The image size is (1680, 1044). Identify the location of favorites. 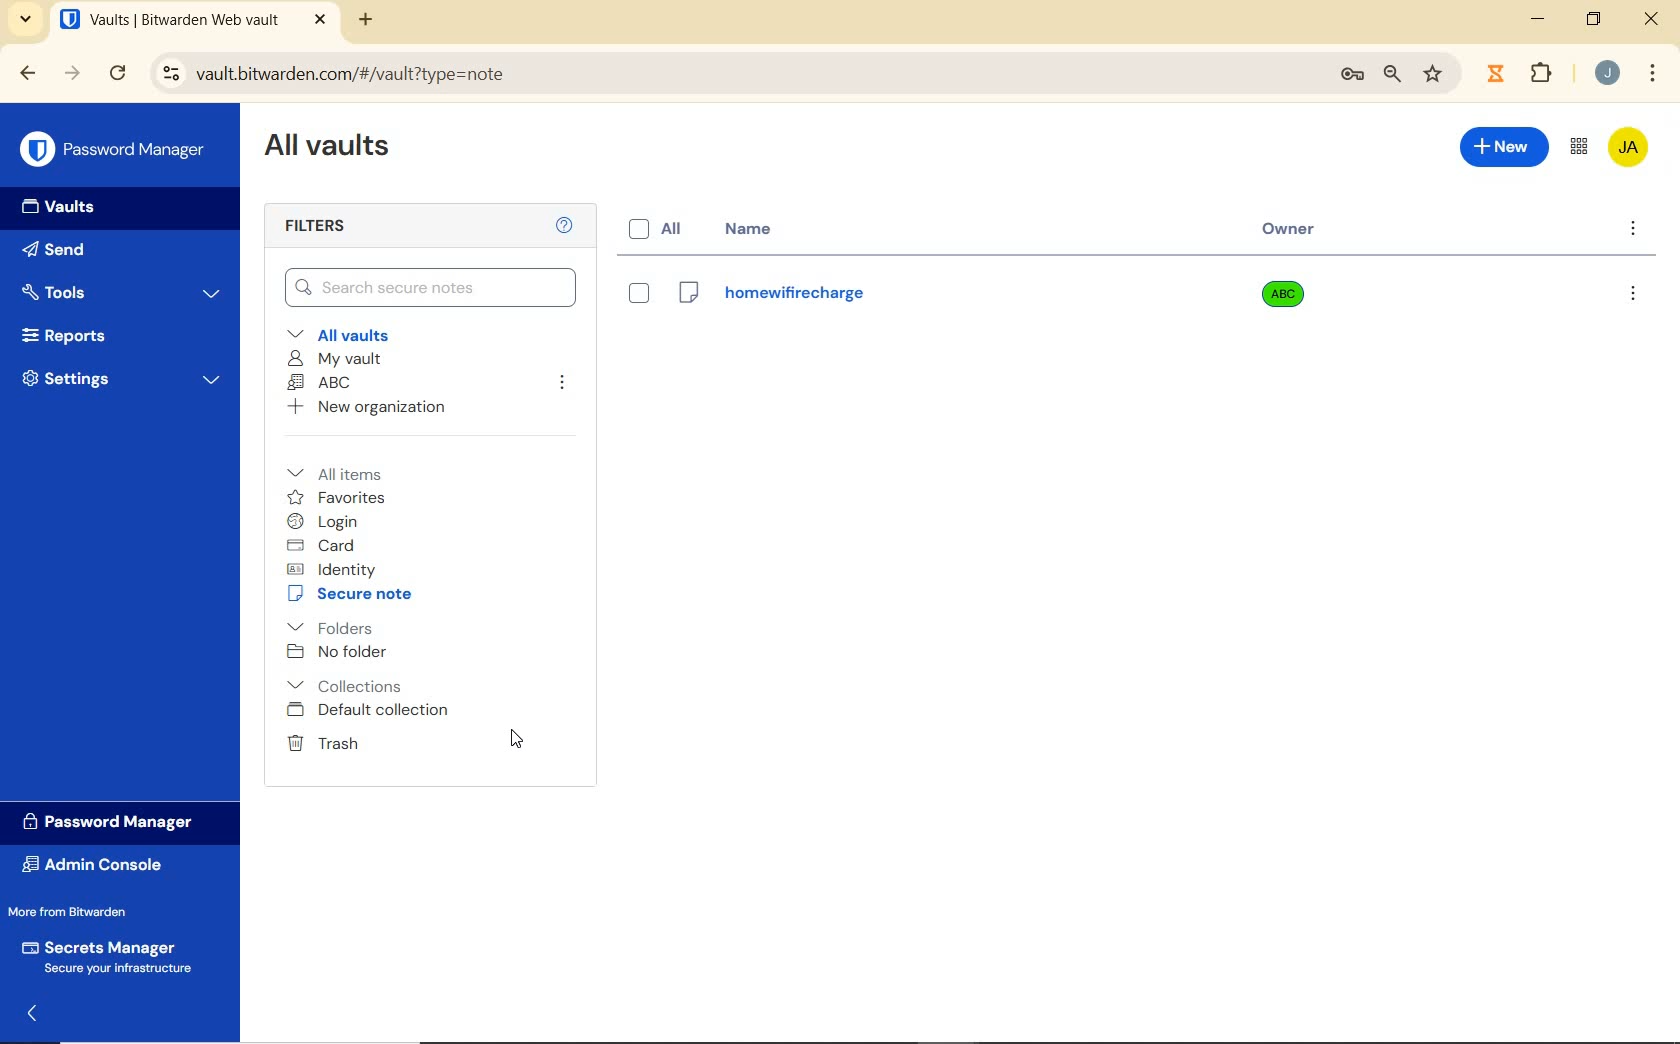
(337, 498).